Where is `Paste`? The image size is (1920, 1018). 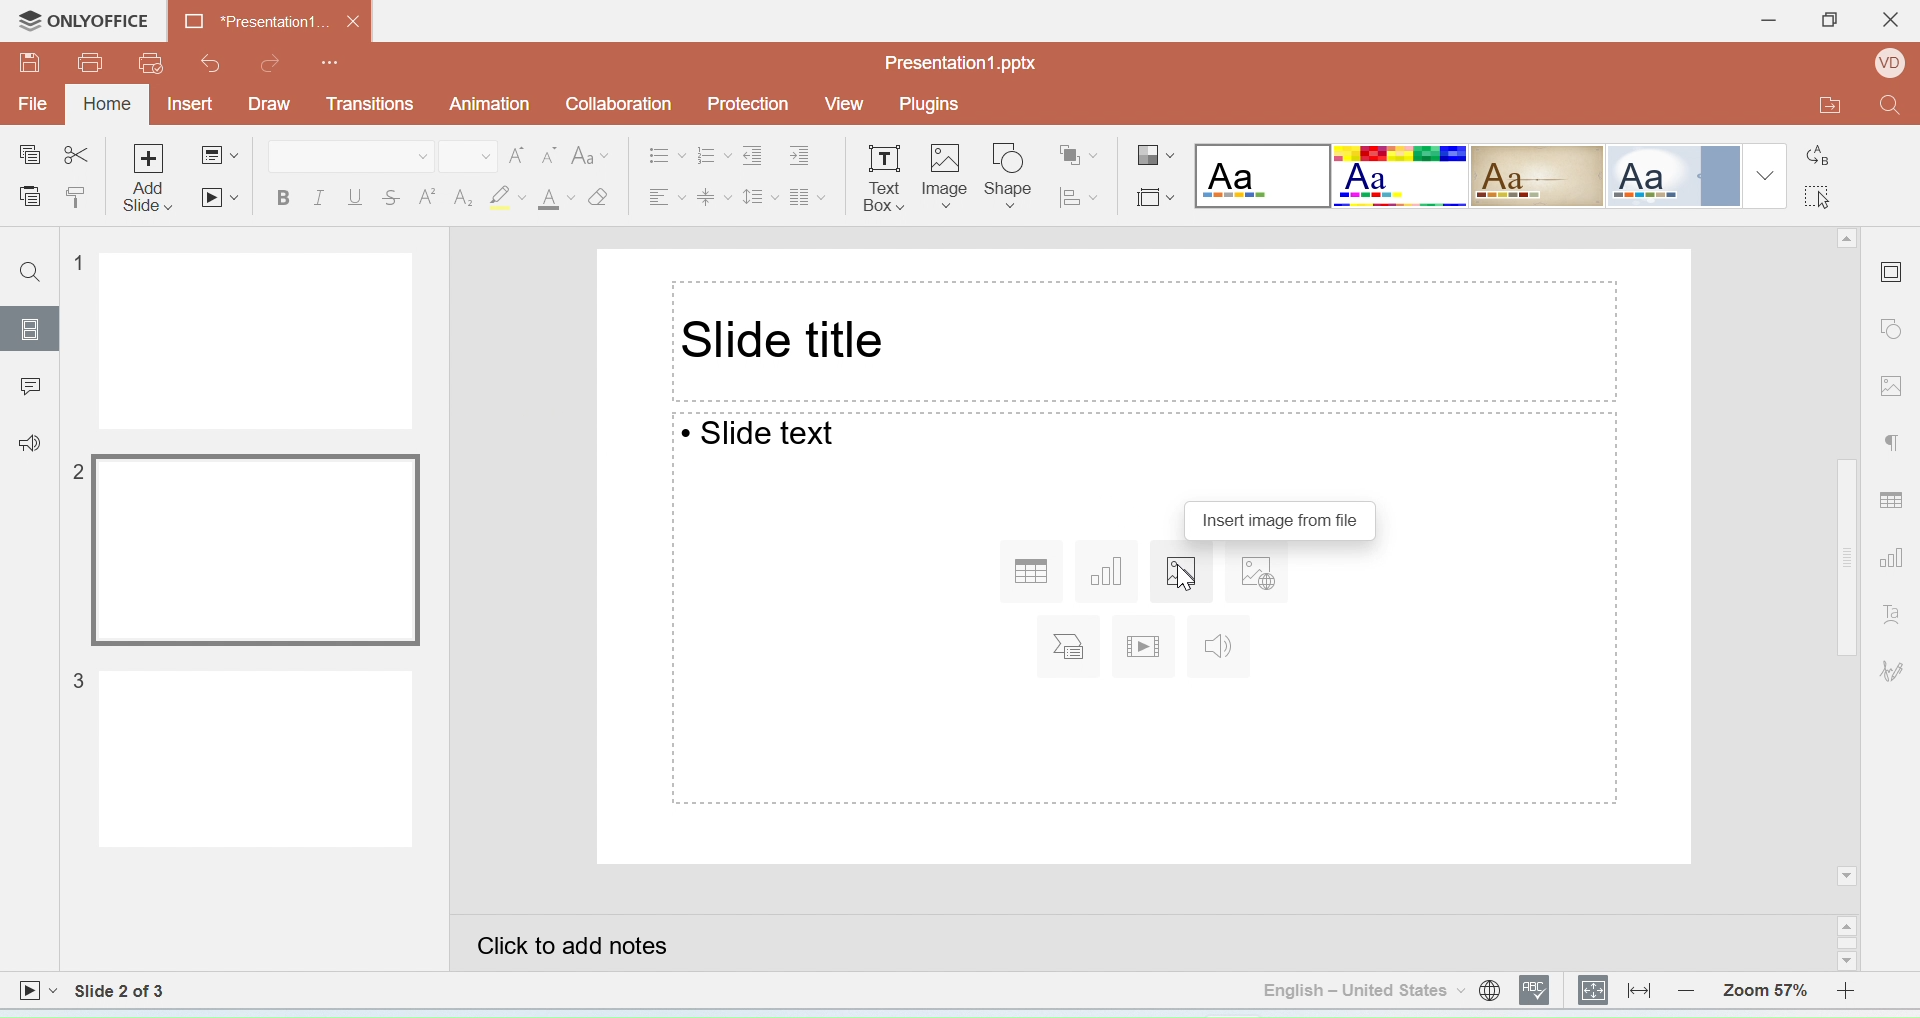
Paste is located at coordinates (29, 198).